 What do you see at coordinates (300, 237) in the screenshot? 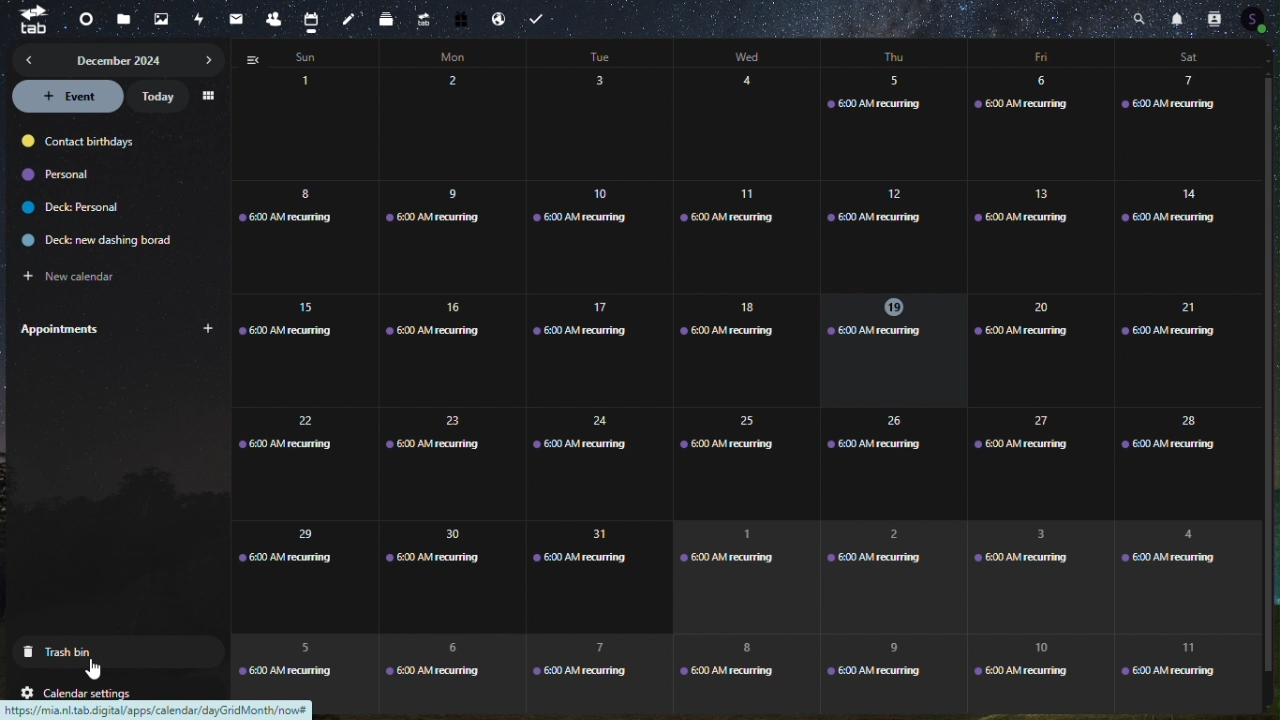
I see `8` at bounding box center [300, 237].